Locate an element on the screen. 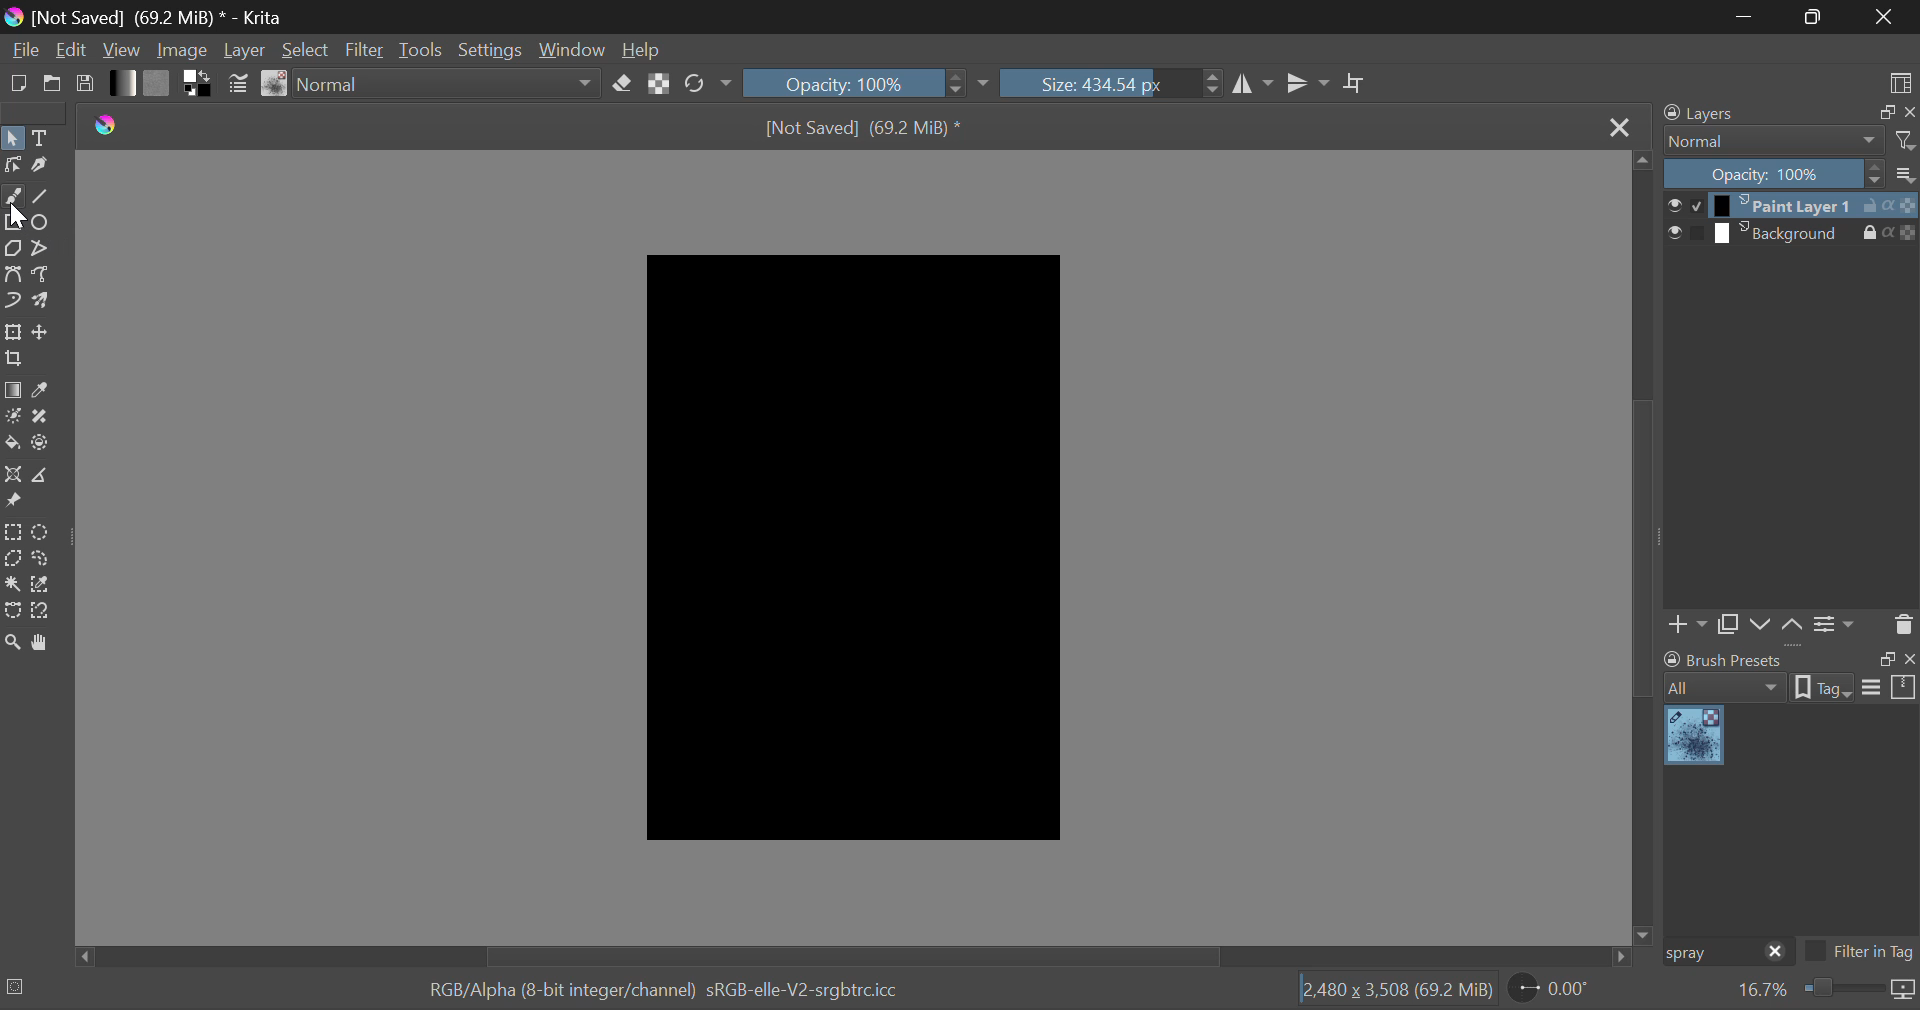  Image is located at coordinates (188, 48).